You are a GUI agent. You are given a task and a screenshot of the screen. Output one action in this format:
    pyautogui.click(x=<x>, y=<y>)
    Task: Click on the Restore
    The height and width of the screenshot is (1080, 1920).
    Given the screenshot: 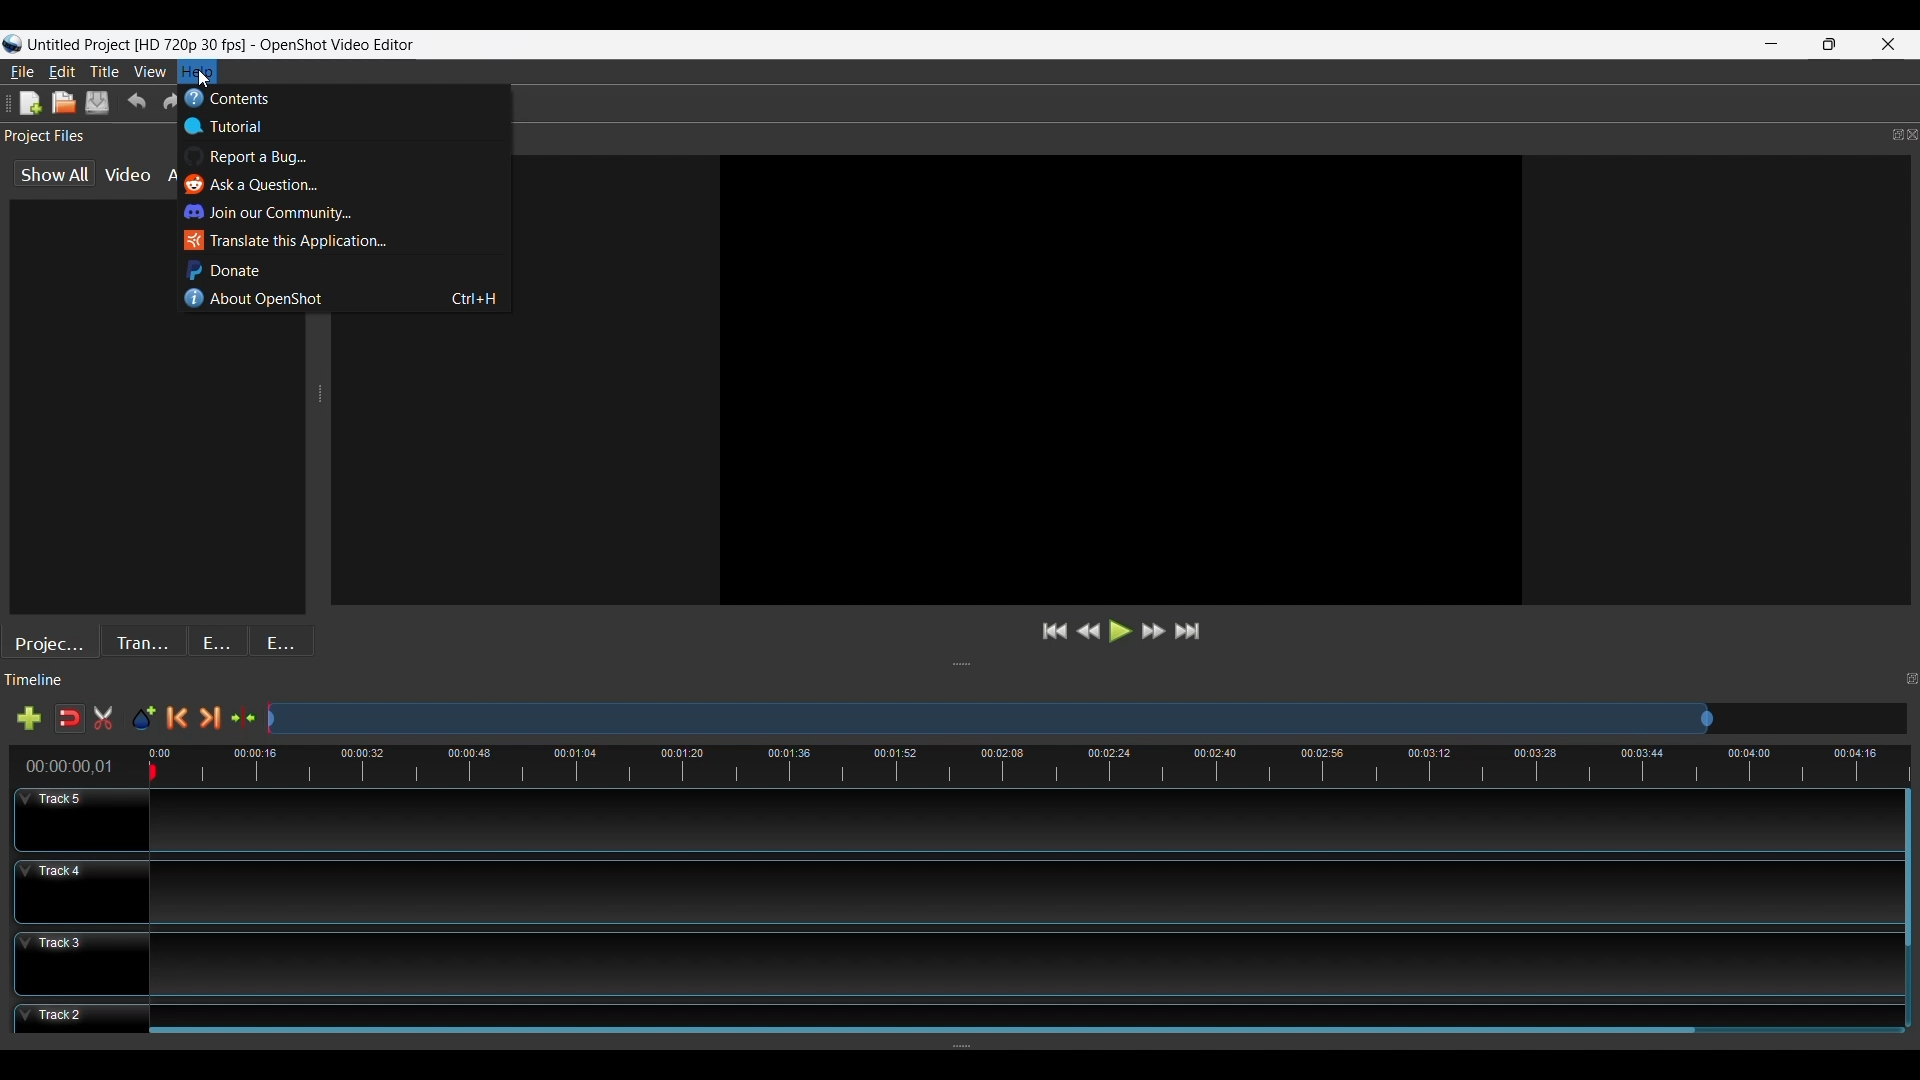 What is the action you would take?
    pyautogui.click(x=1828, y=45)
    